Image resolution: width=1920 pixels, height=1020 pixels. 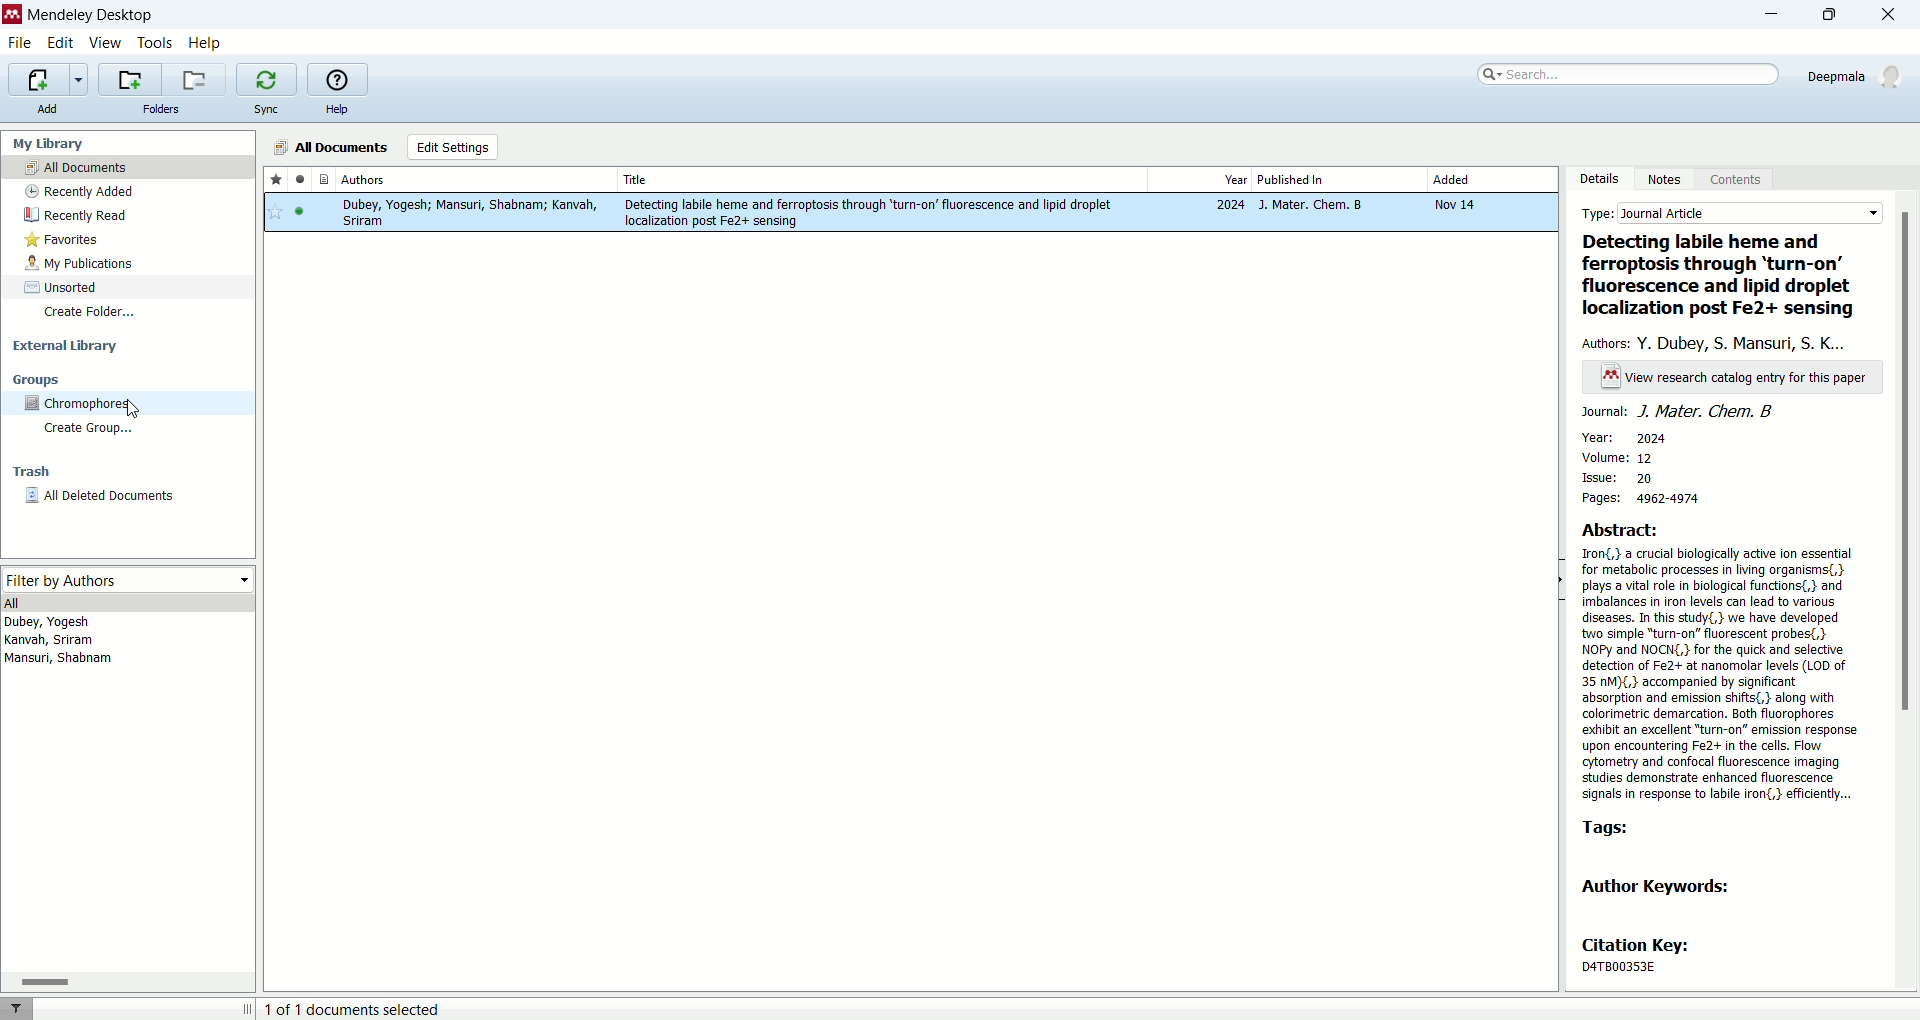 I want to click on create folder, so click(x=89, y=311).